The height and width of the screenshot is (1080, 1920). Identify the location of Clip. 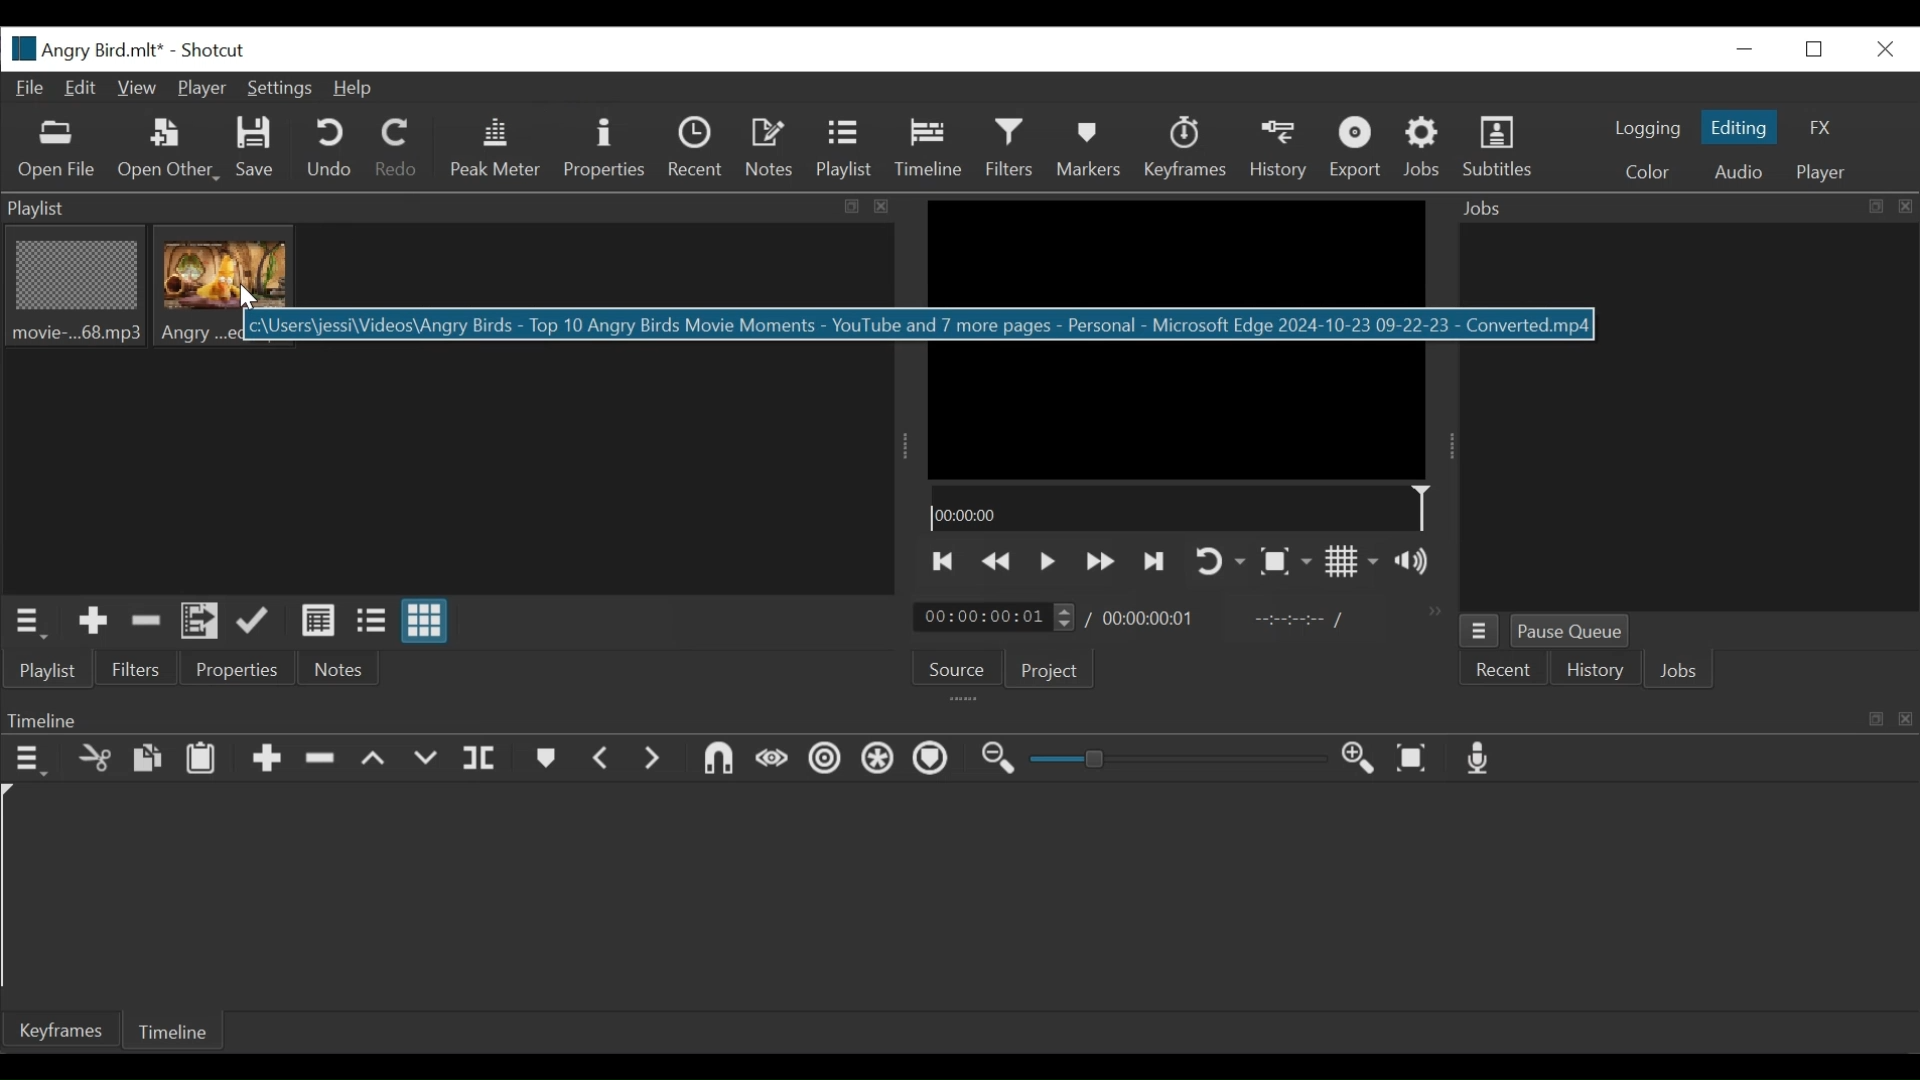
(225, 288).